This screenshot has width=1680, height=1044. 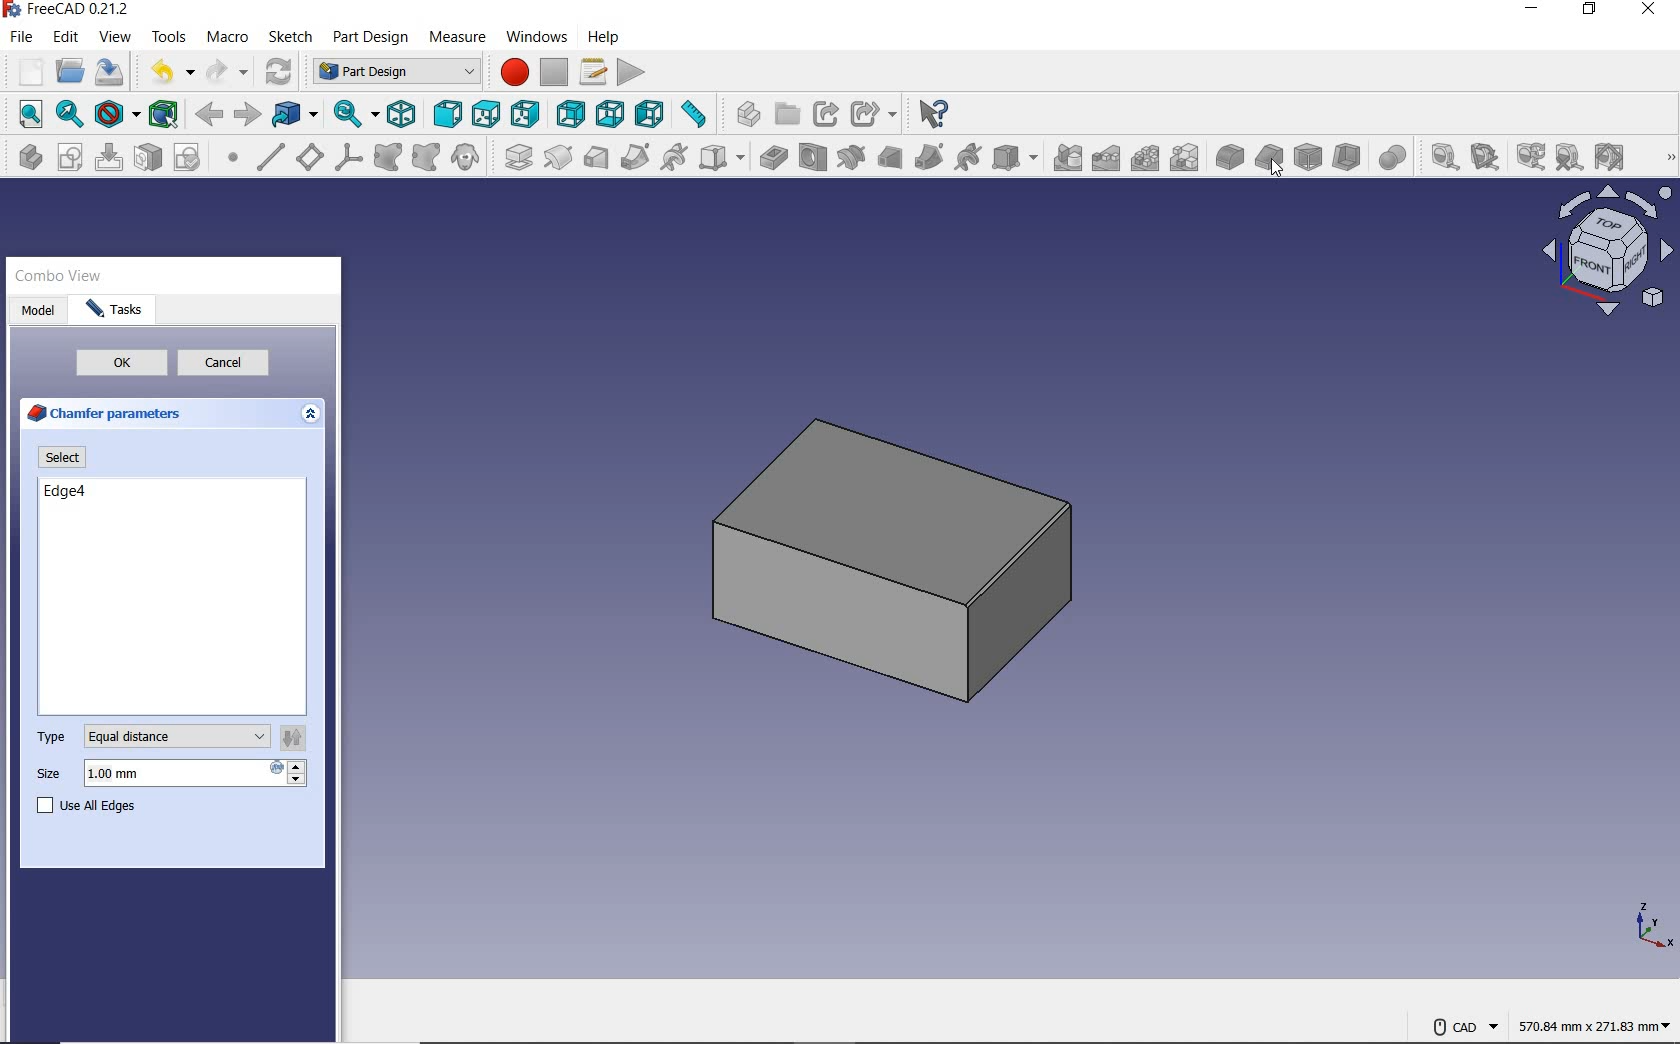 What do you see at coordinates (270, 157) in the screenshot?
I see `create a datum line` at bounding box center [270, 157].